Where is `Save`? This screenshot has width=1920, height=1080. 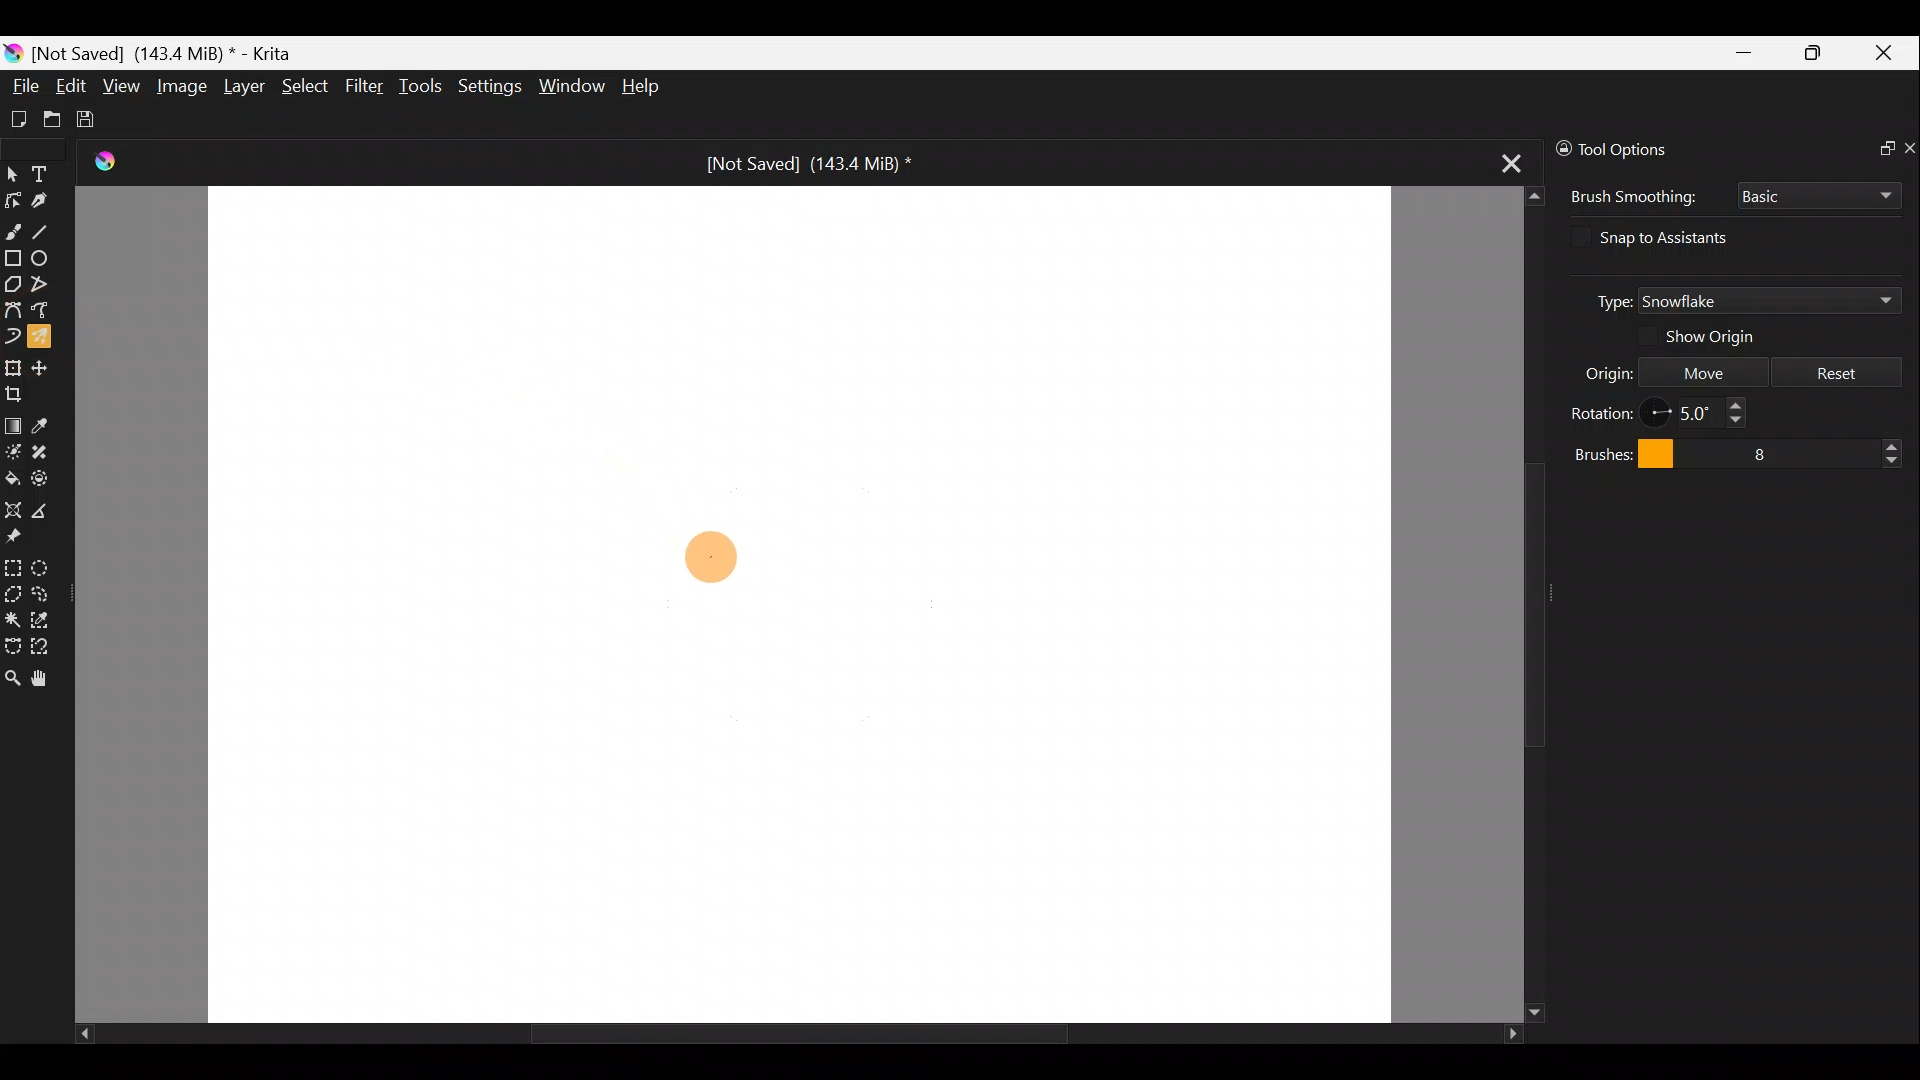
Save is located at coordinates (92, 120).